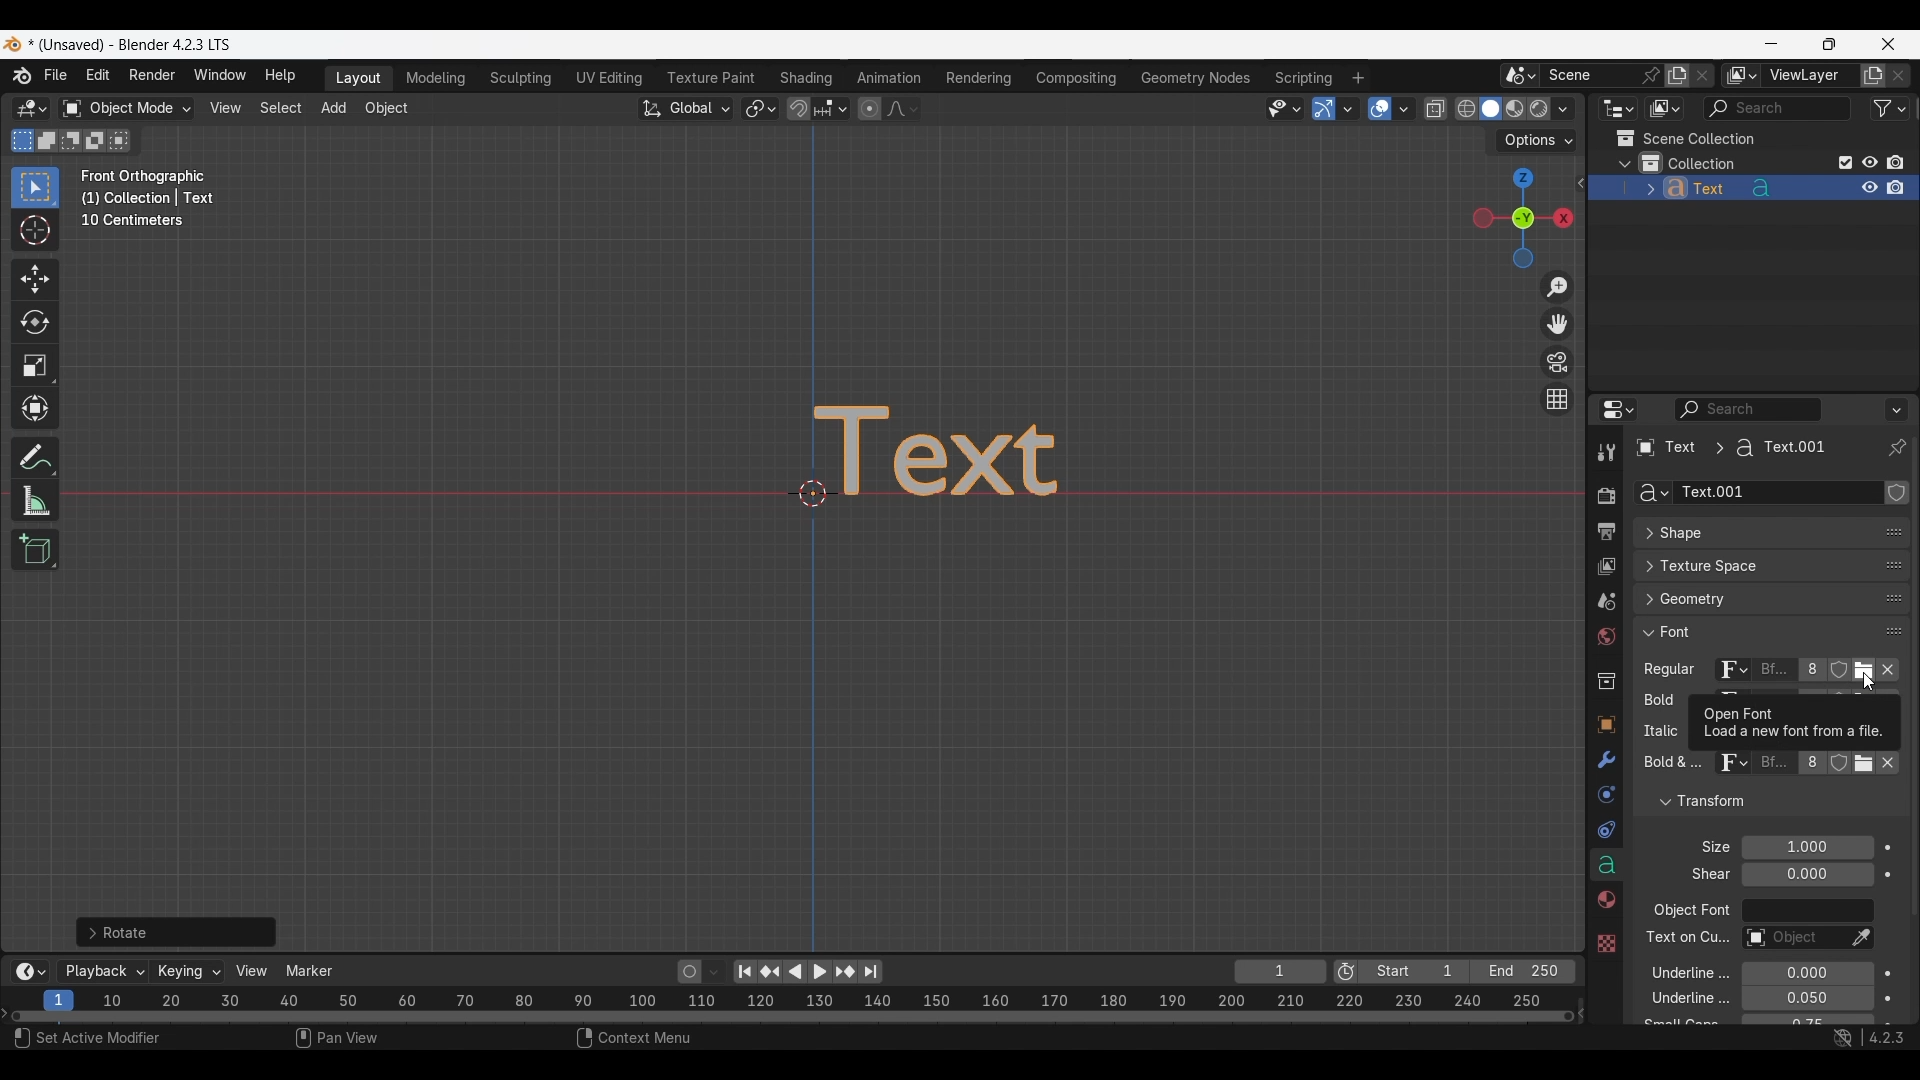  Describe the element at coordinates (869, 108) in the screenshot. I see `Proportional editing objects` at that location.